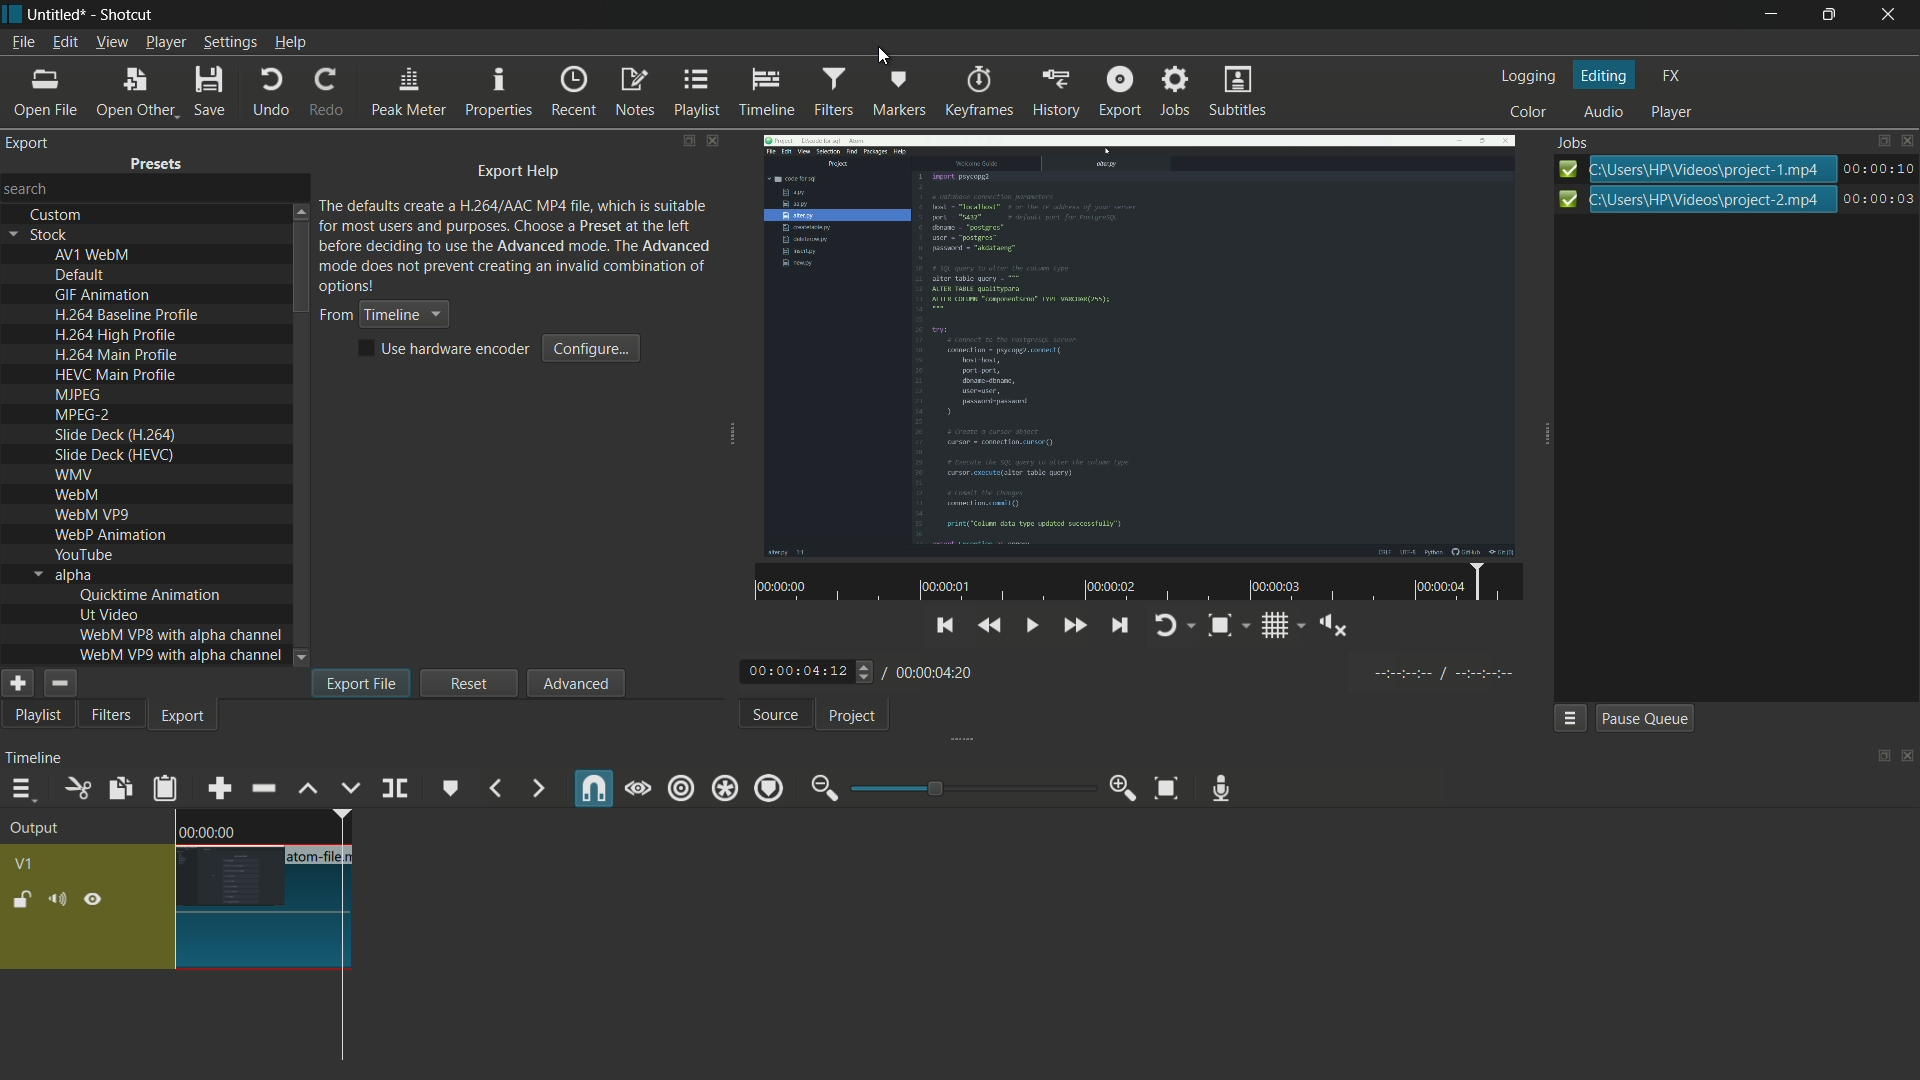 Image resolution: width=1920 pixels, height=1080 pixels. I want to click on create or edit marker, so click(448, 790).